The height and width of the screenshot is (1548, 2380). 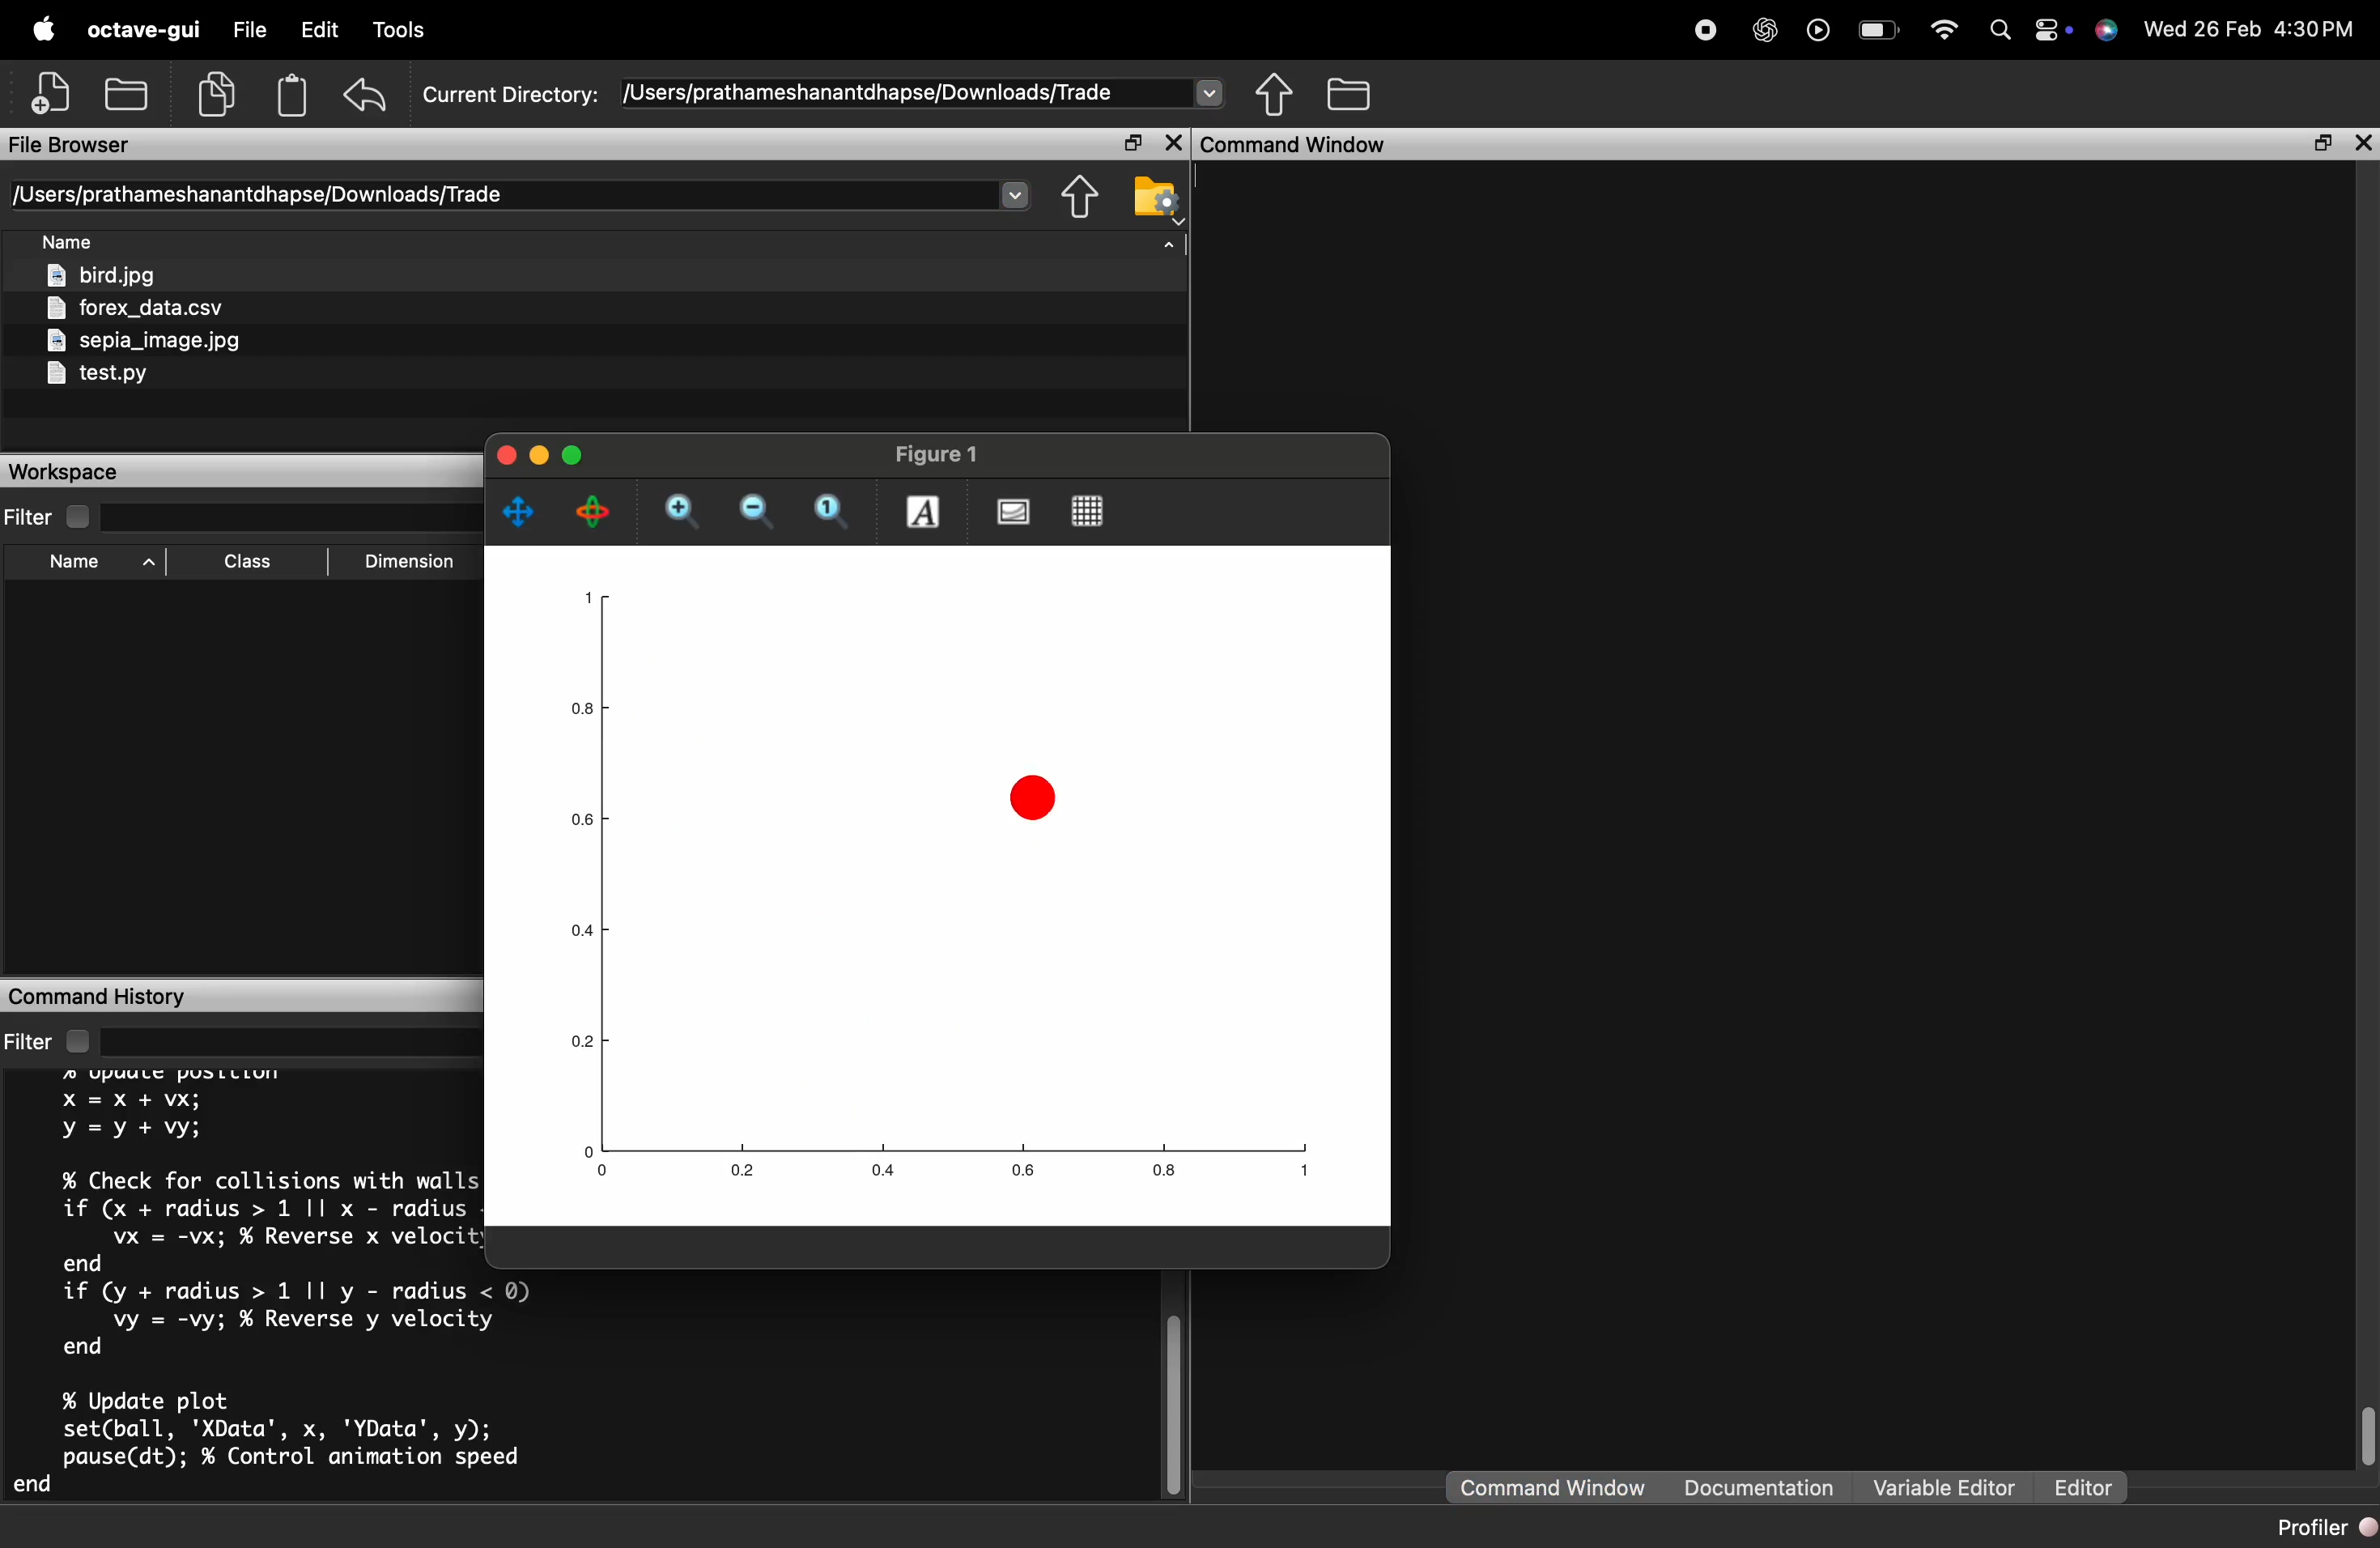 I want to click on  testpy, so click(x=96, y=373).